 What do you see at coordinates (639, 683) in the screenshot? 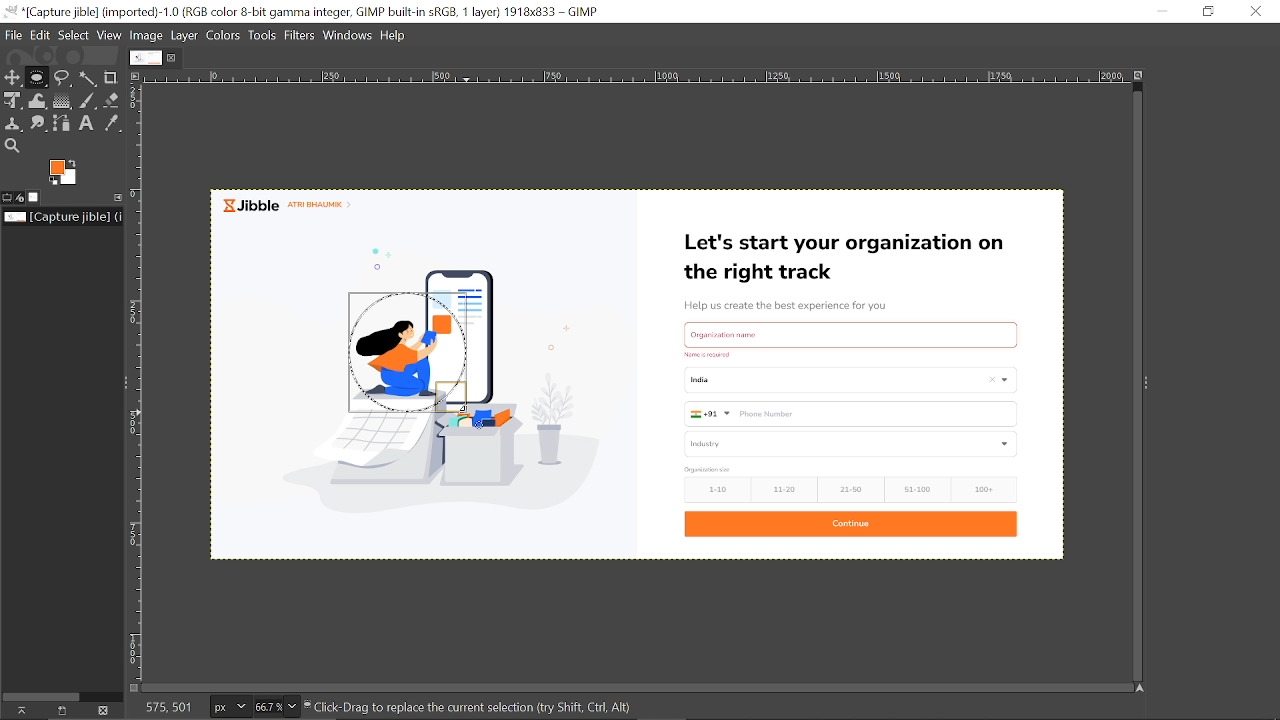
I see `horizontal scroll bar` at bounding box center [639, 683].